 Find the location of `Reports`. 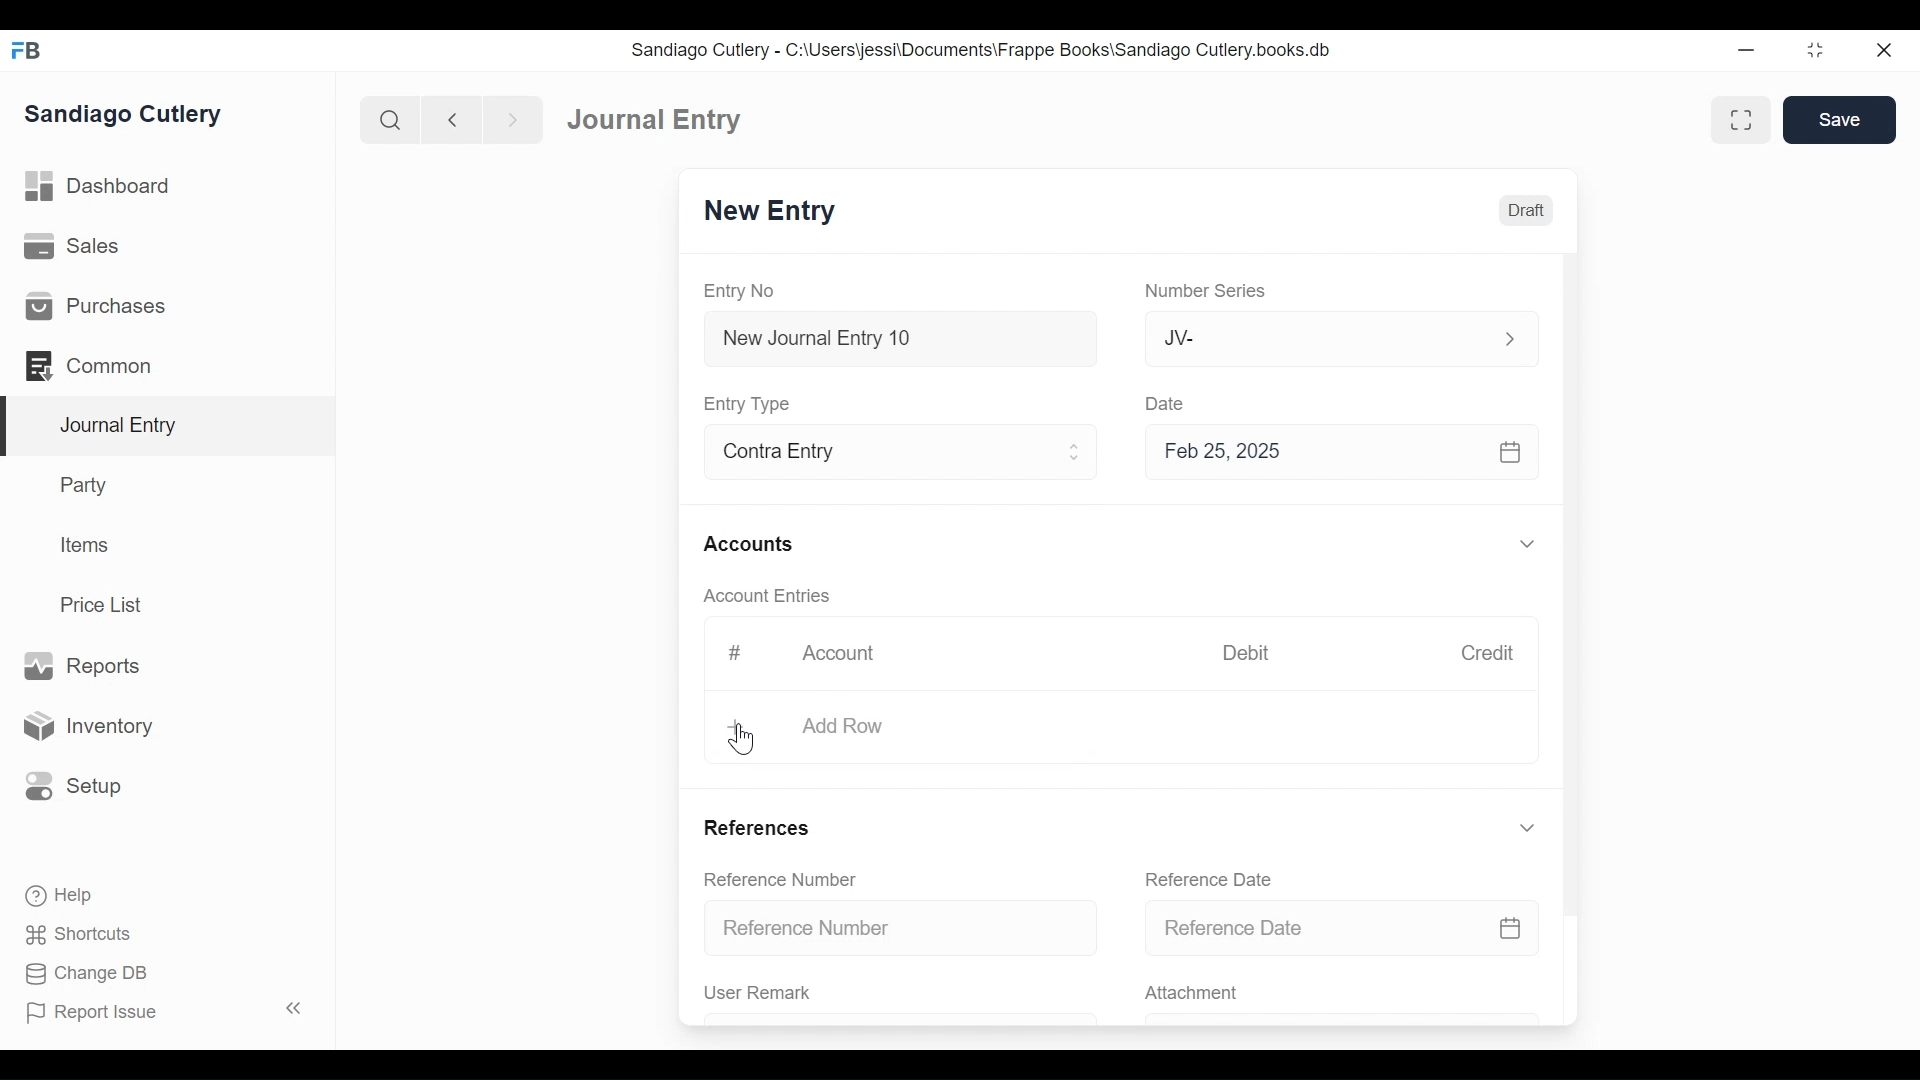

Reports is located at coordinates (80, 665).